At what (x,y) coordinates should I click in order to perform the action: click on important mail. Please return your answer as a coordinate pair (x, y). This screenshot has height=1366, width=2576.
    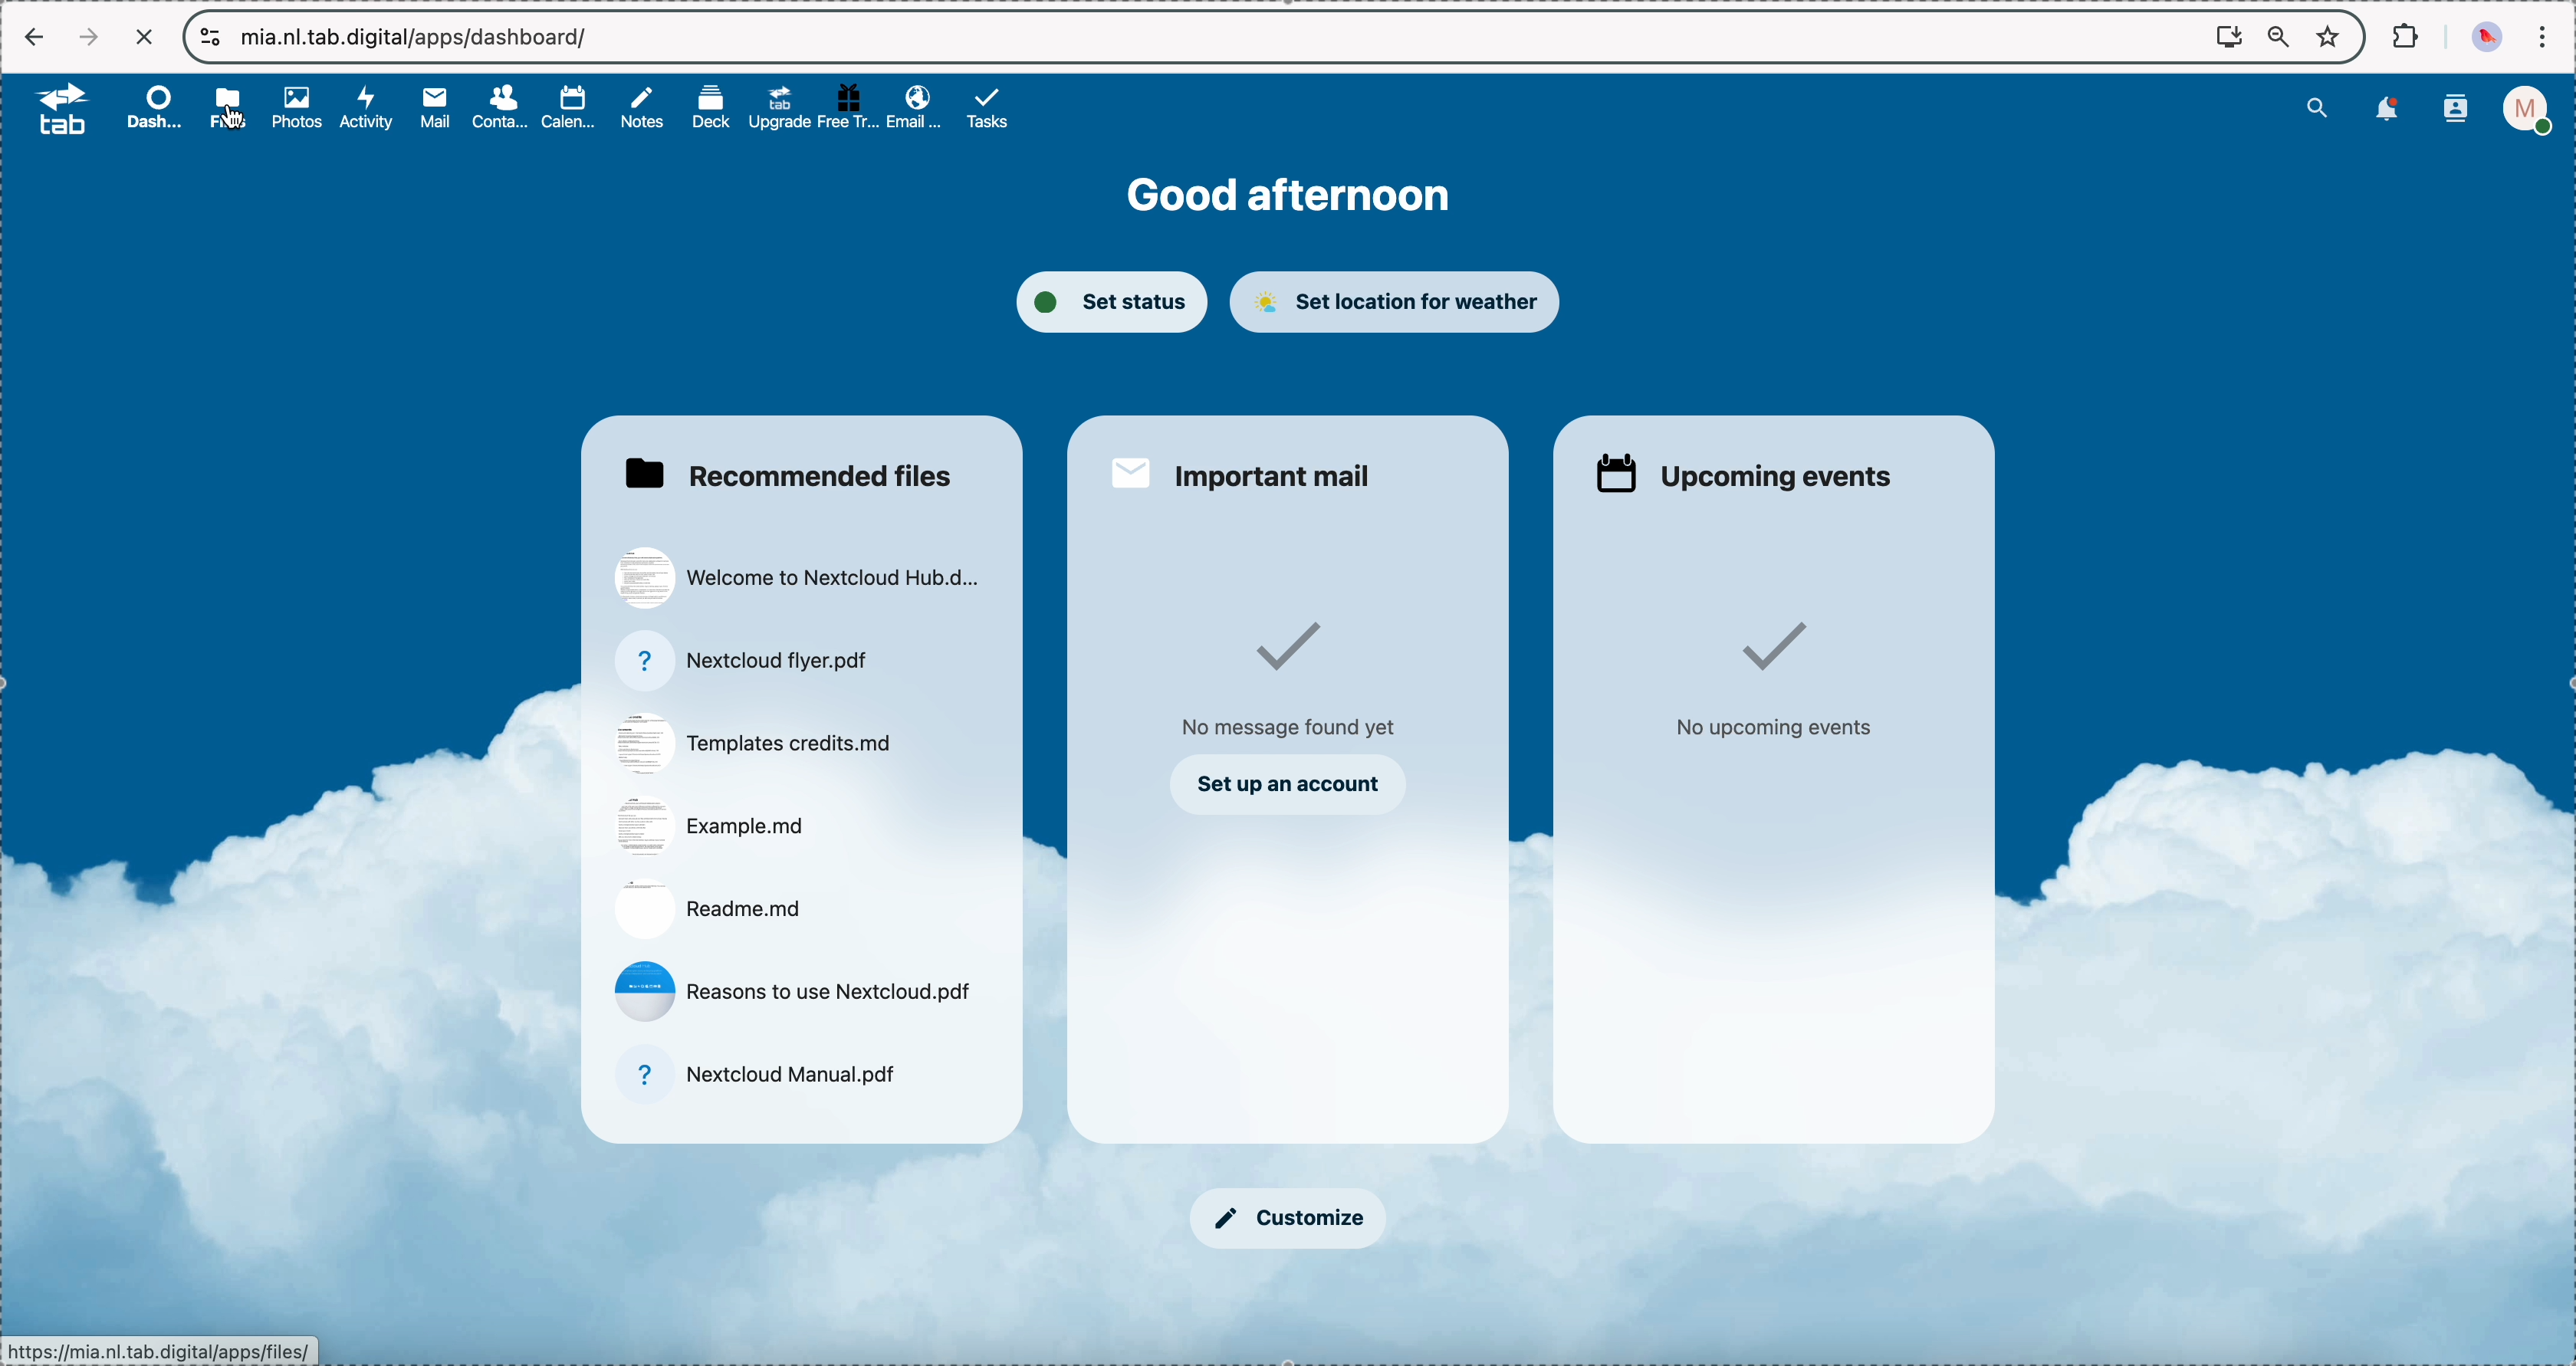
    Looking at the image, I should click on (1246, 469).